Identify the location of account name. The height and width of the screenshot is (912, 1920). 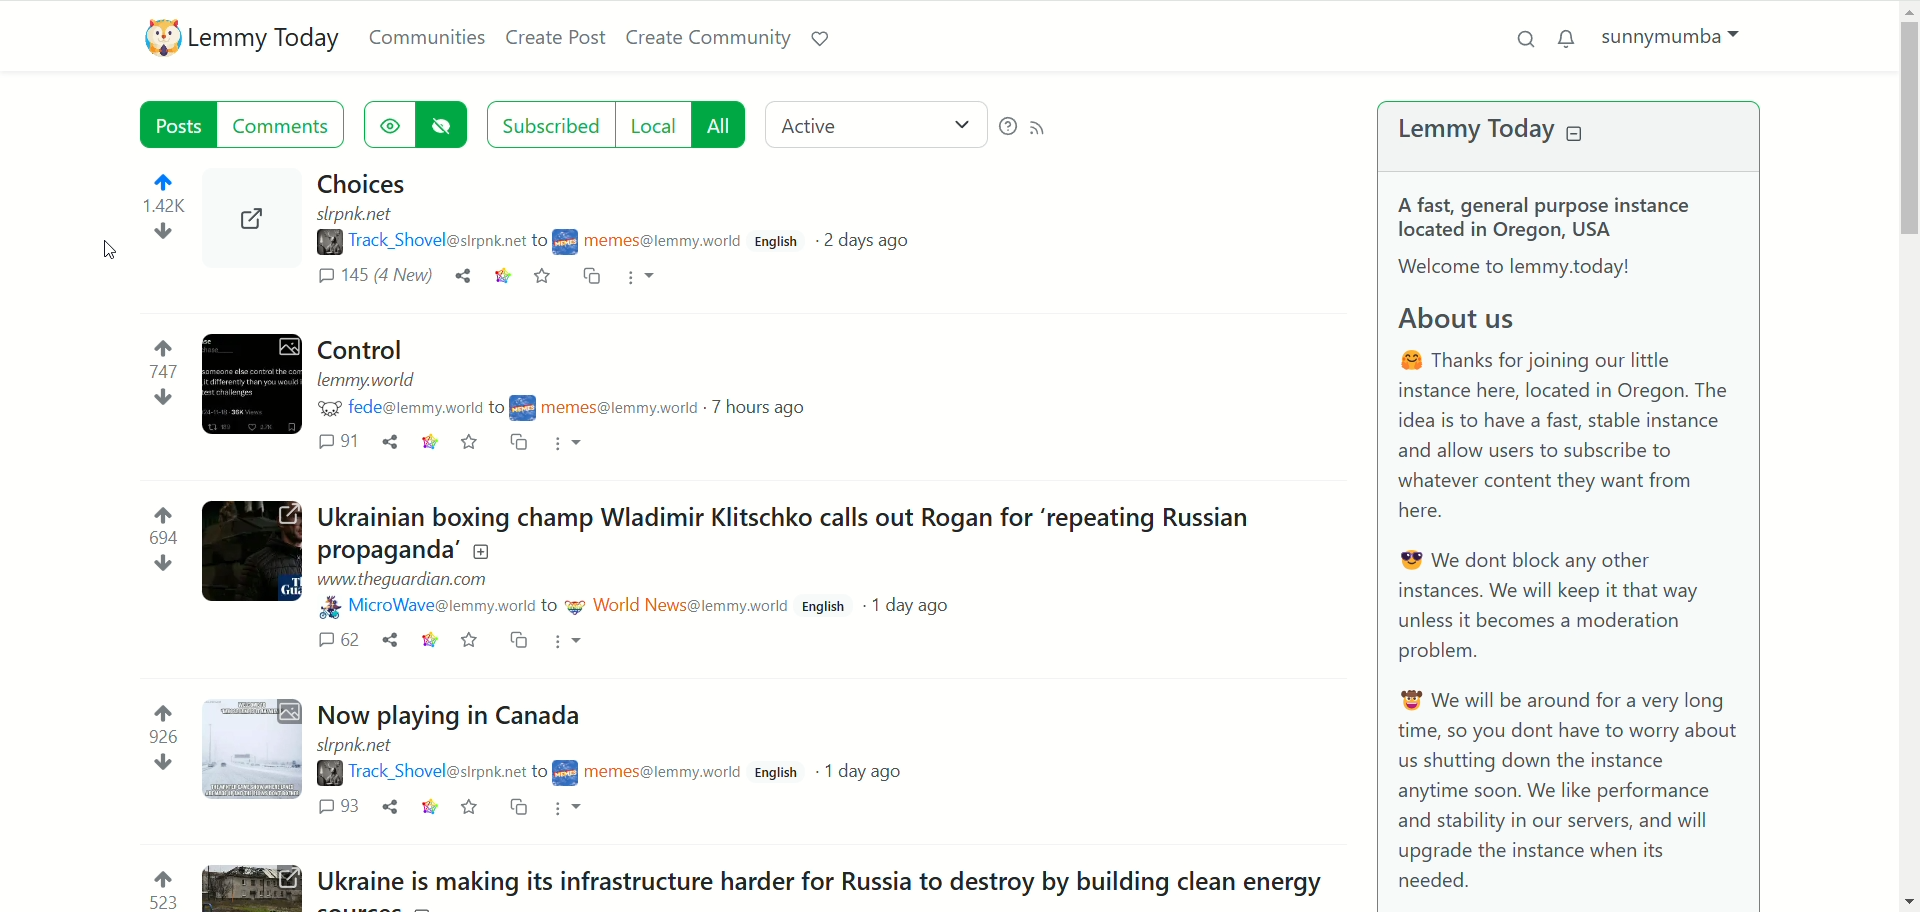
(1675, 42).